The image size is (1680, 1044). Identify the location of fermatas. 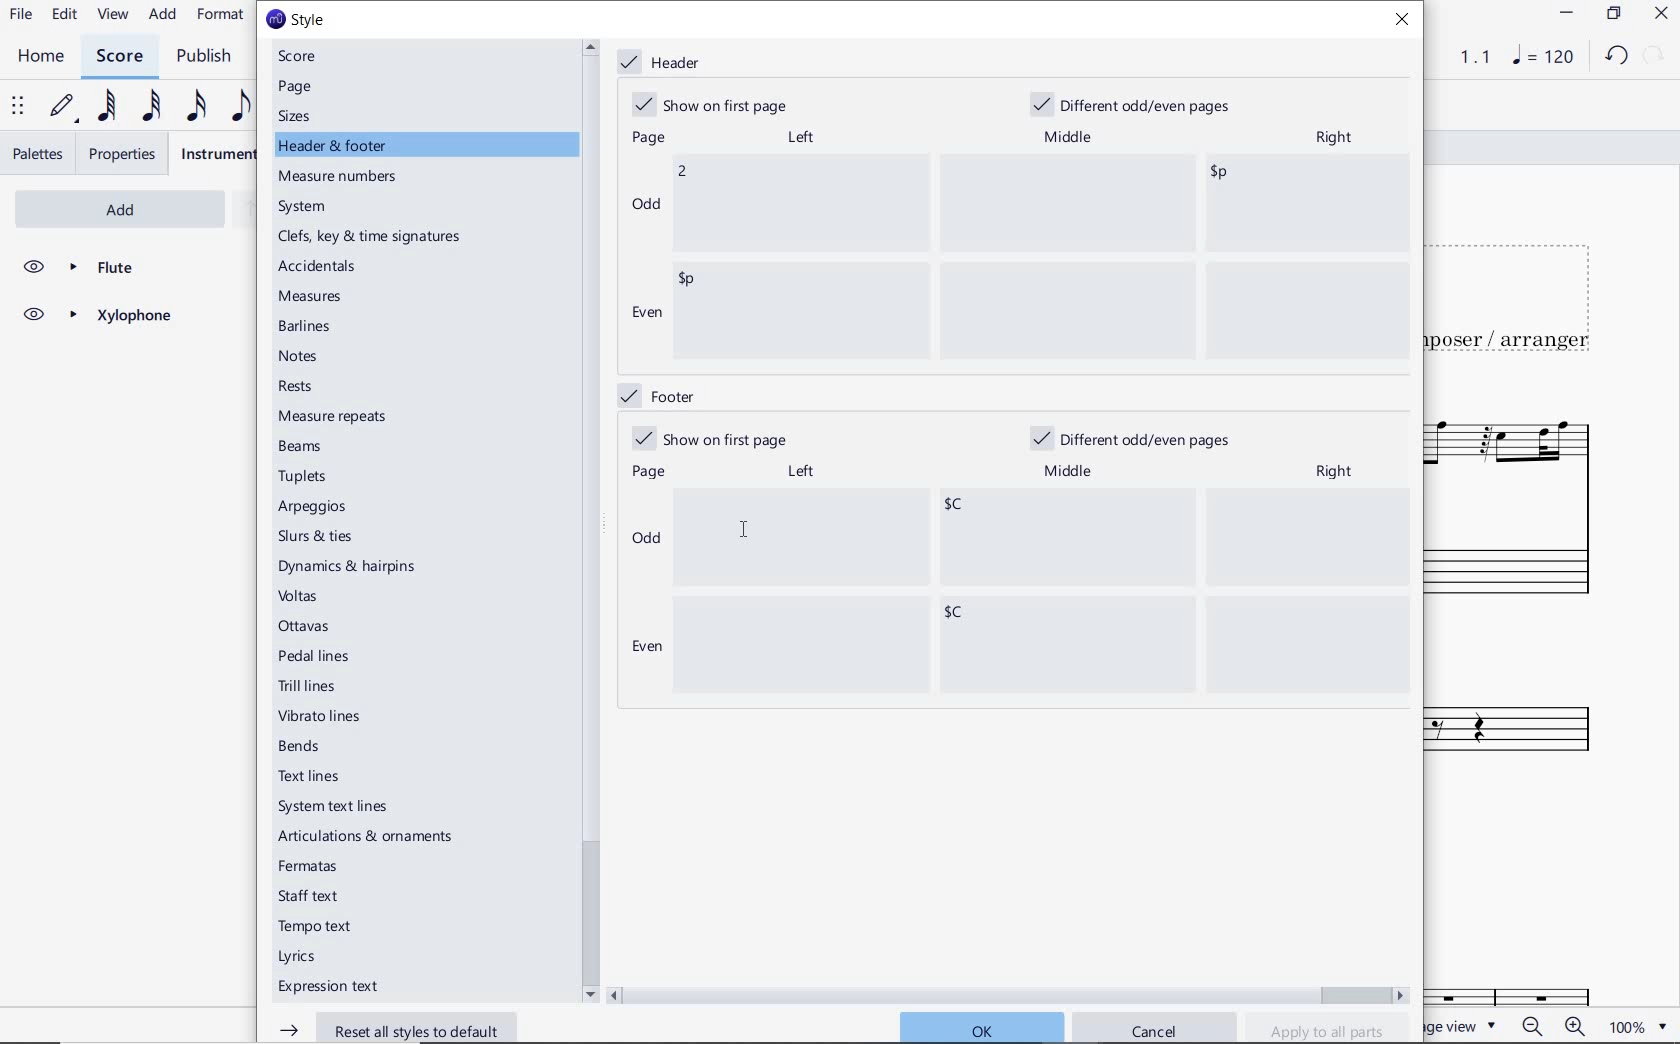
(306, 867).